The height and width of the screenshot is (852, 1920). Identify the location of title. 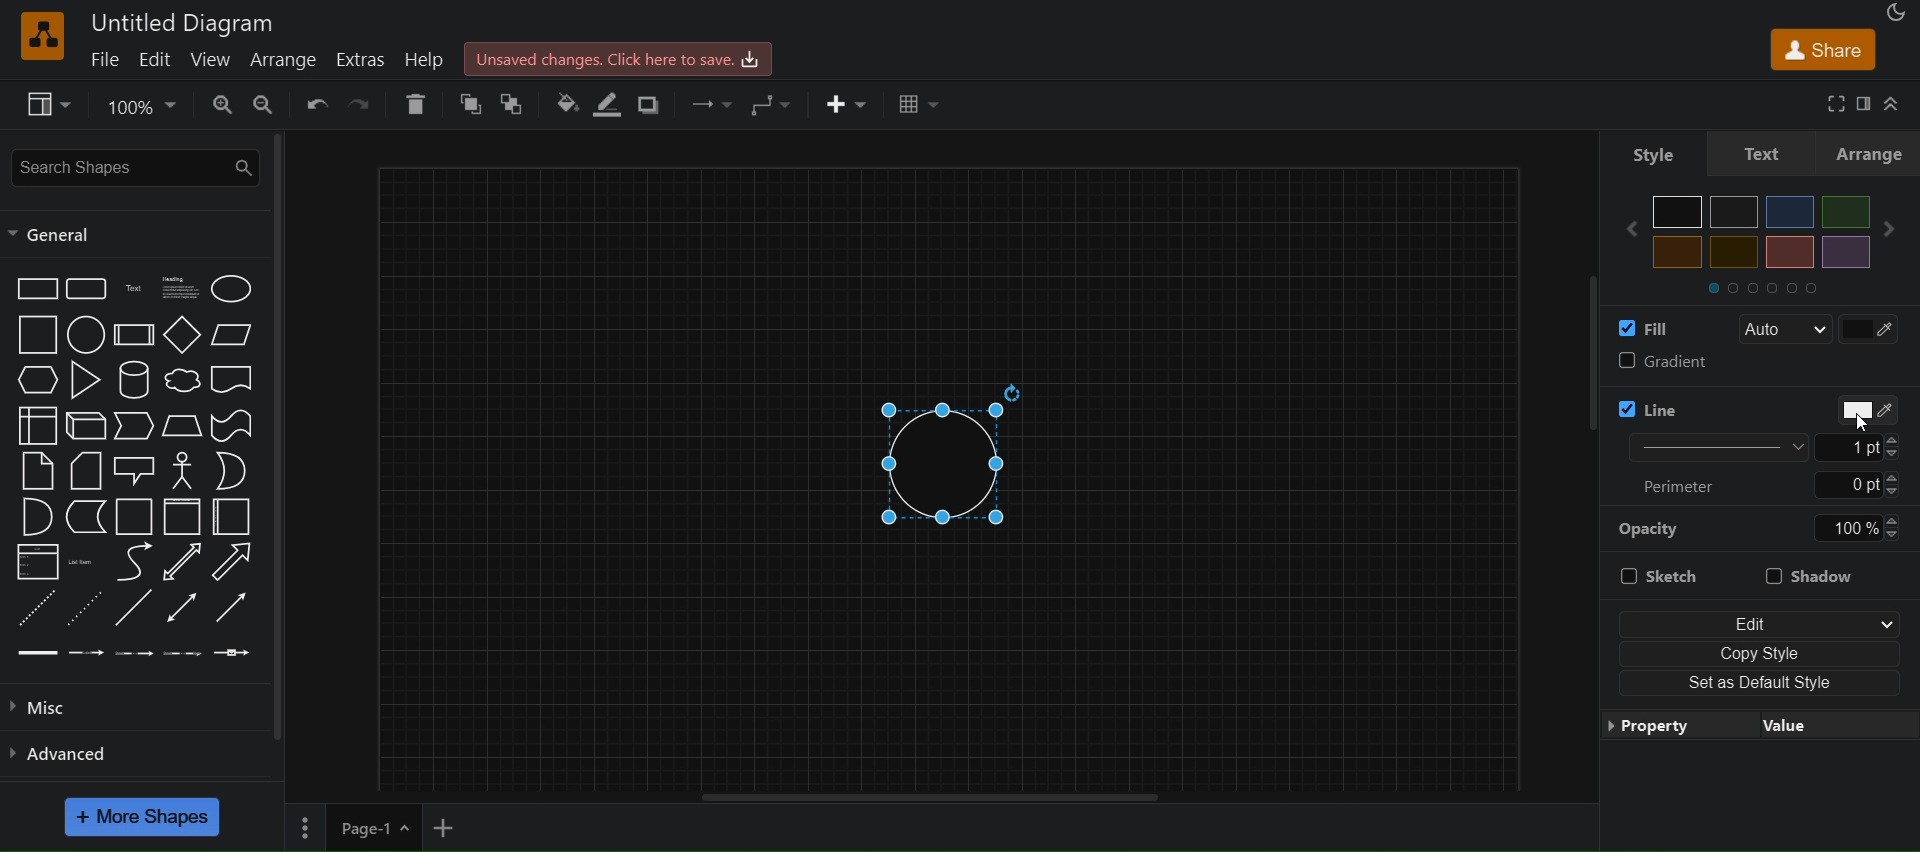
(184, 22).